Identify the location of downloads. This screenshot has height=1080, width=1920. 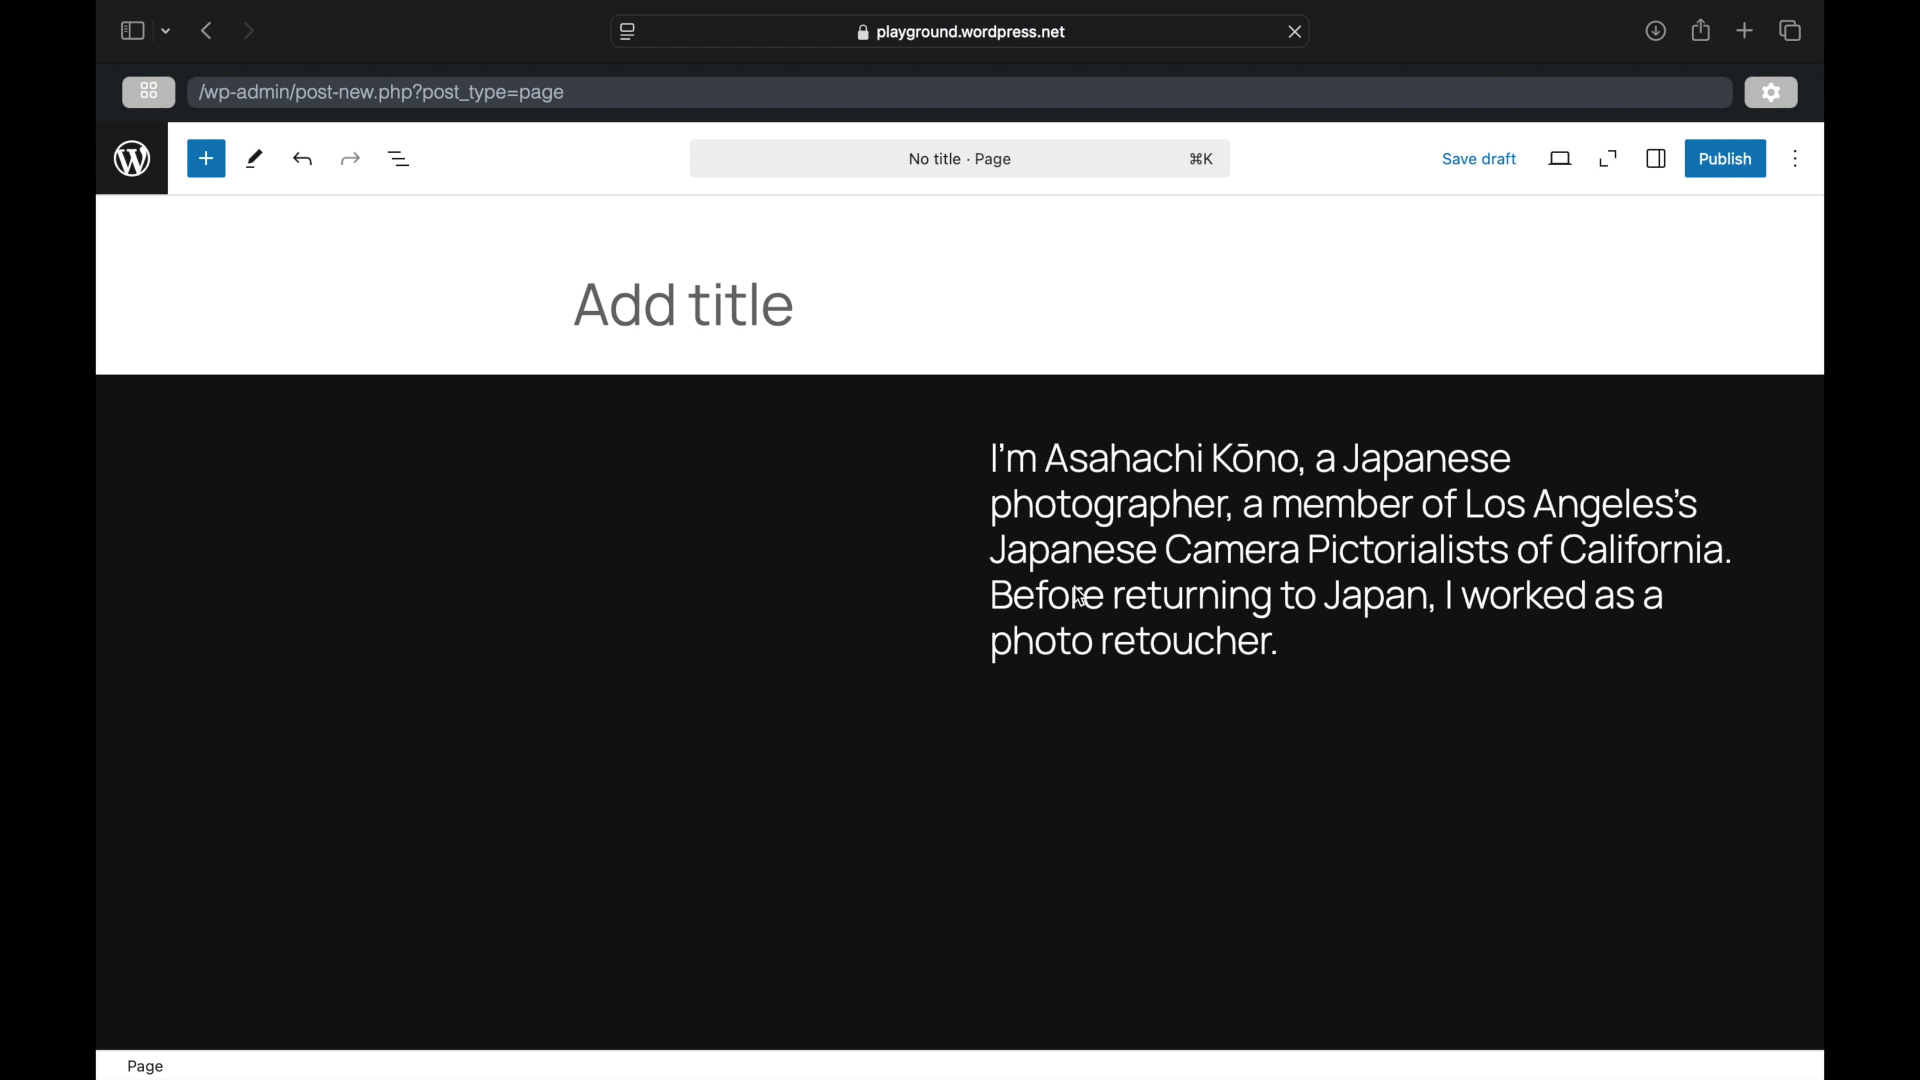
(1656, 30).